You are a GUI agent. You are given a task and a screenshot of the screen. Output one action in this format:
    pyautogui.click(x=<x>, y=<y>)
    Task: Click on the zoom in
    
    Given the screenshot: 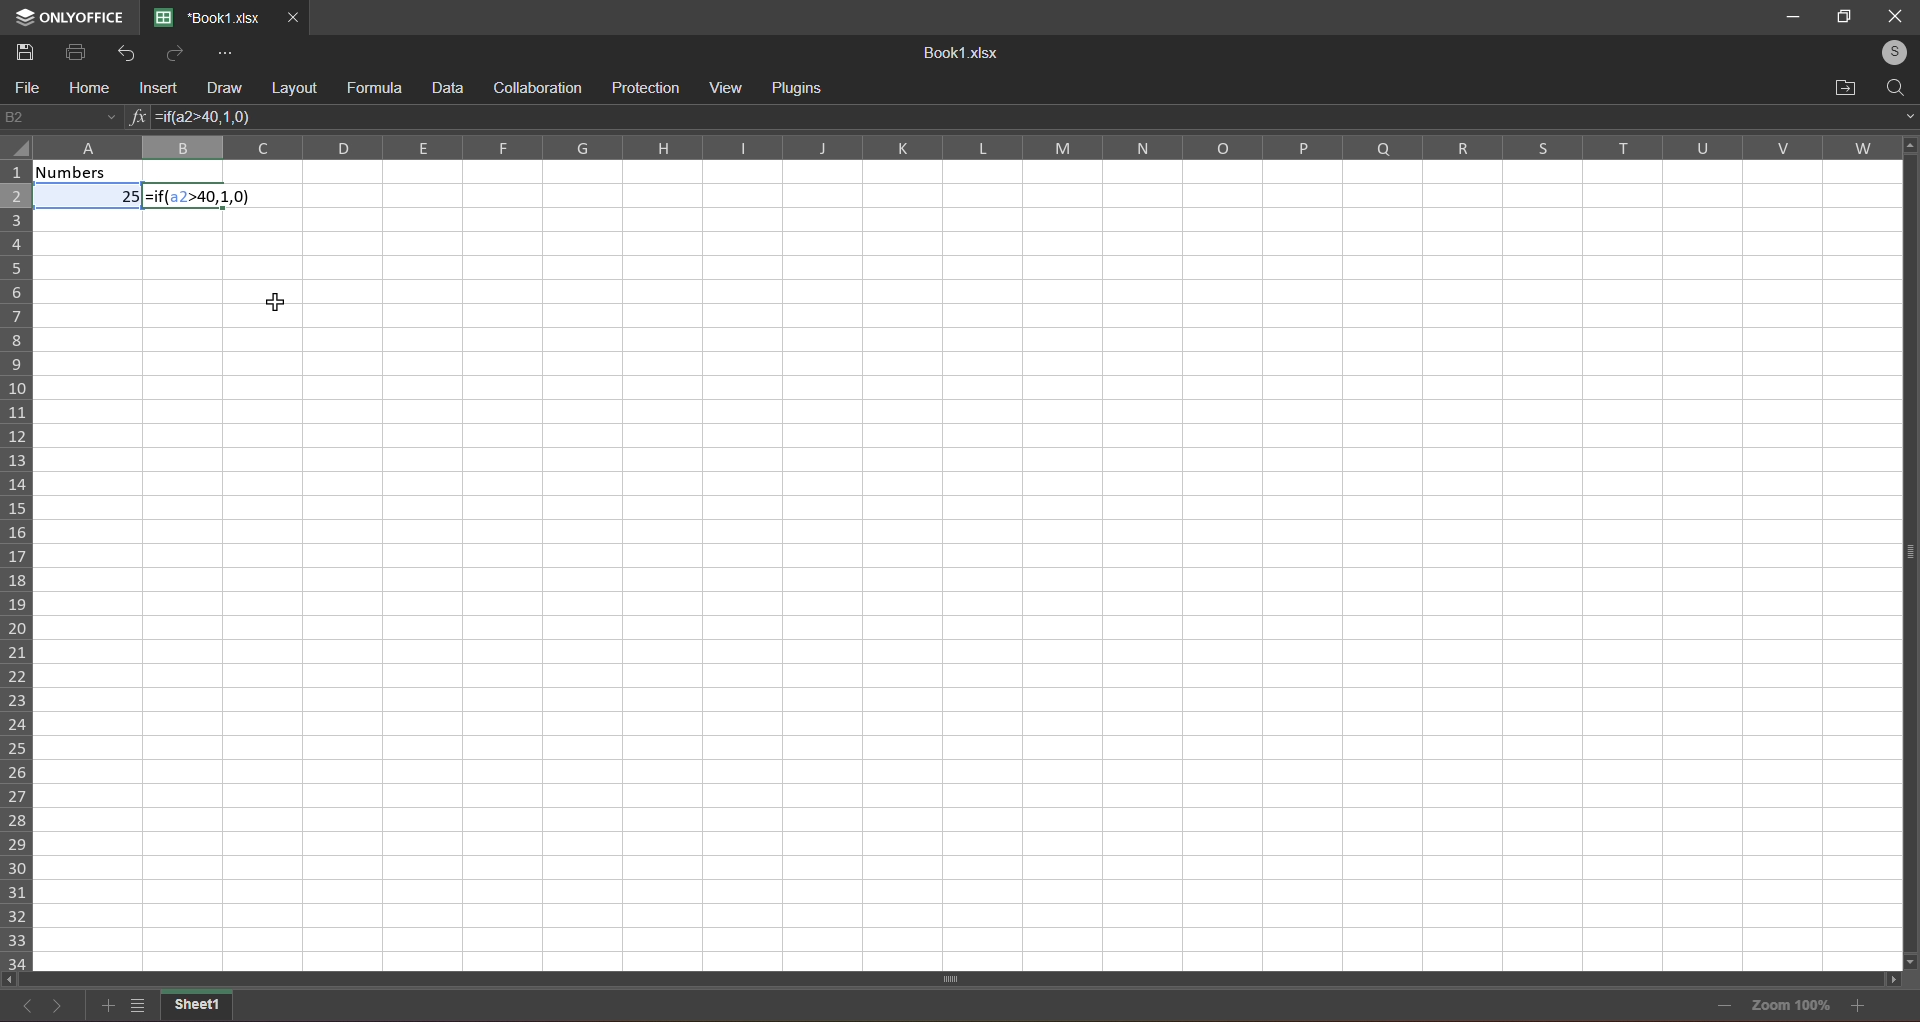 What is the action you would take?
    pyautogui.click(x=1859, y=1007)
    